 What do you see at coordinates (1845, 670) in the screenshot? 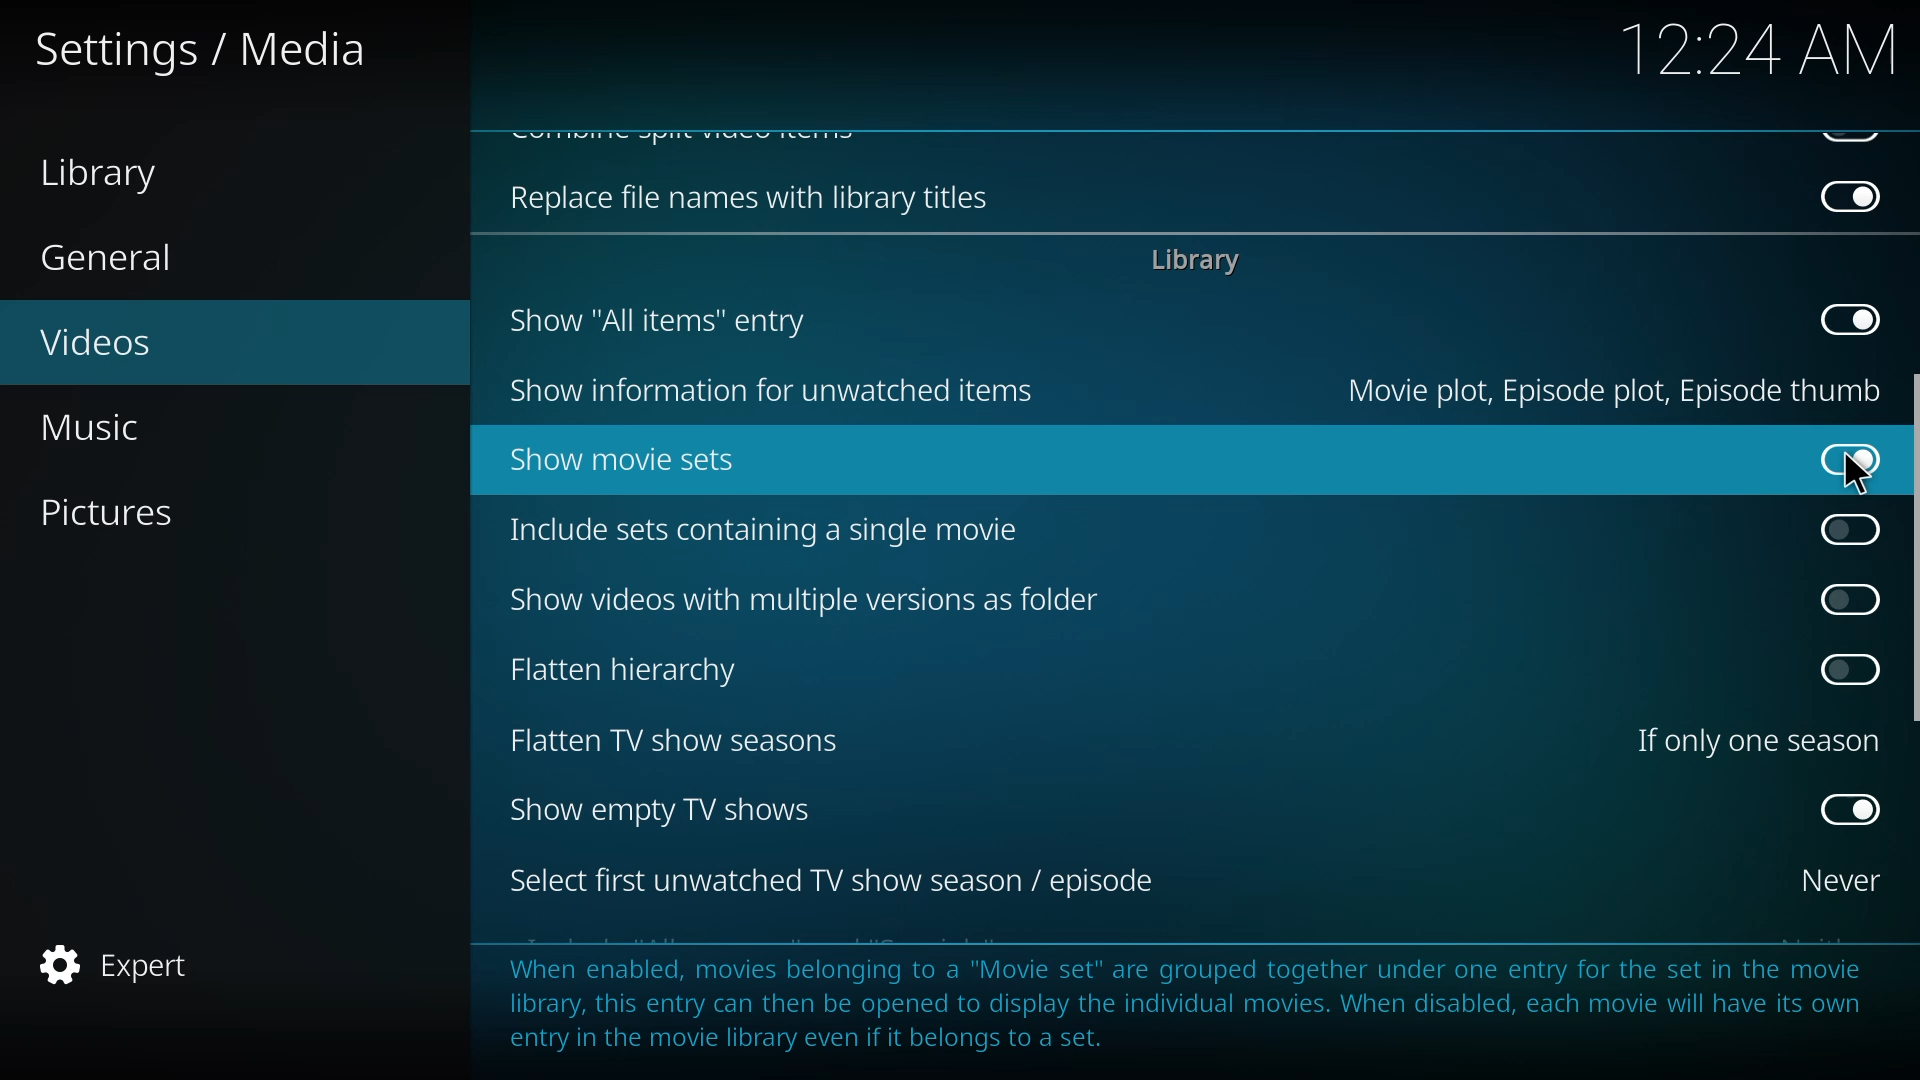
I see `click to enable` at bounding box center [1845, 670].